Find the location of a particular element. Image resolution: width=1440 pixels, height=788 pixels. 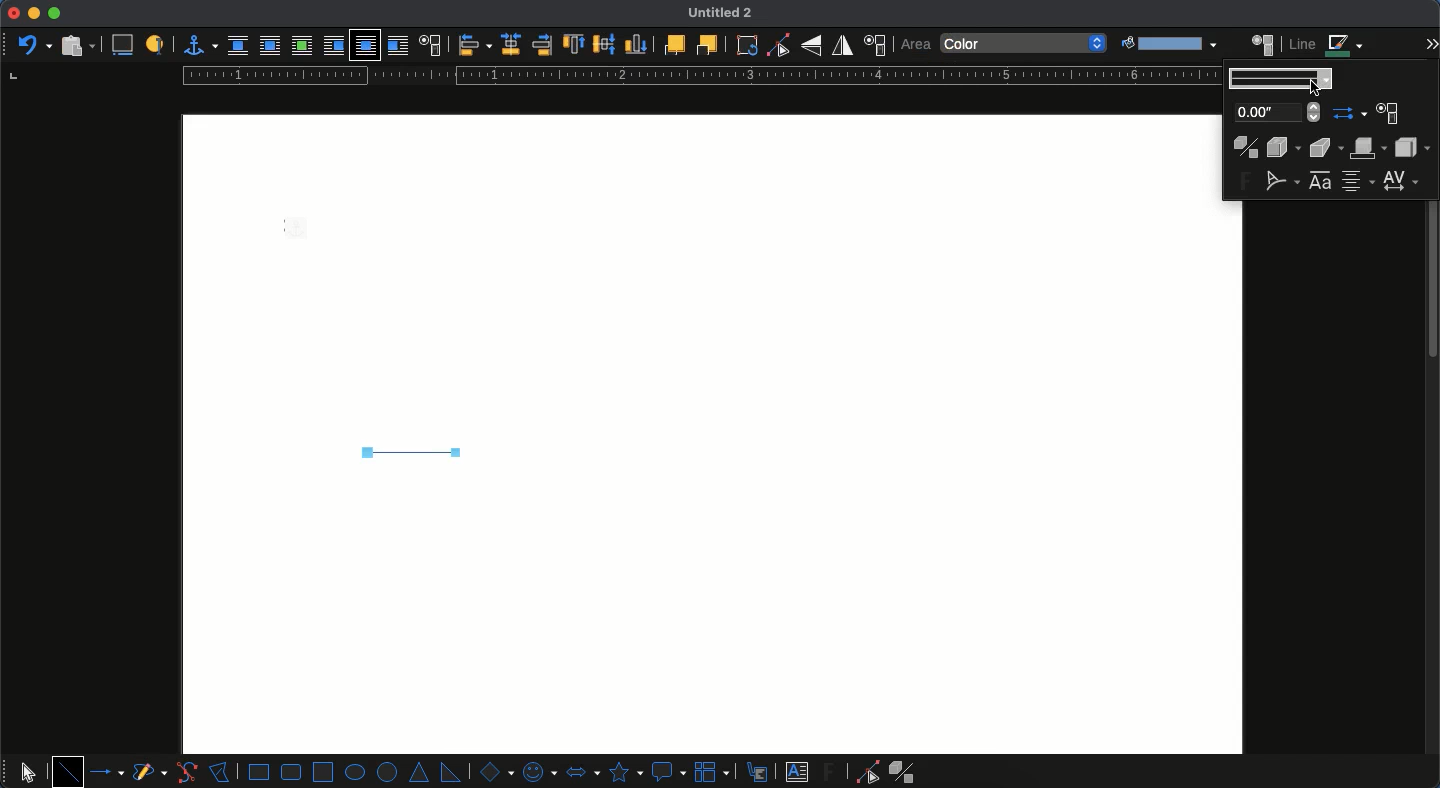

ellipse is located at coordinates (355, 772).